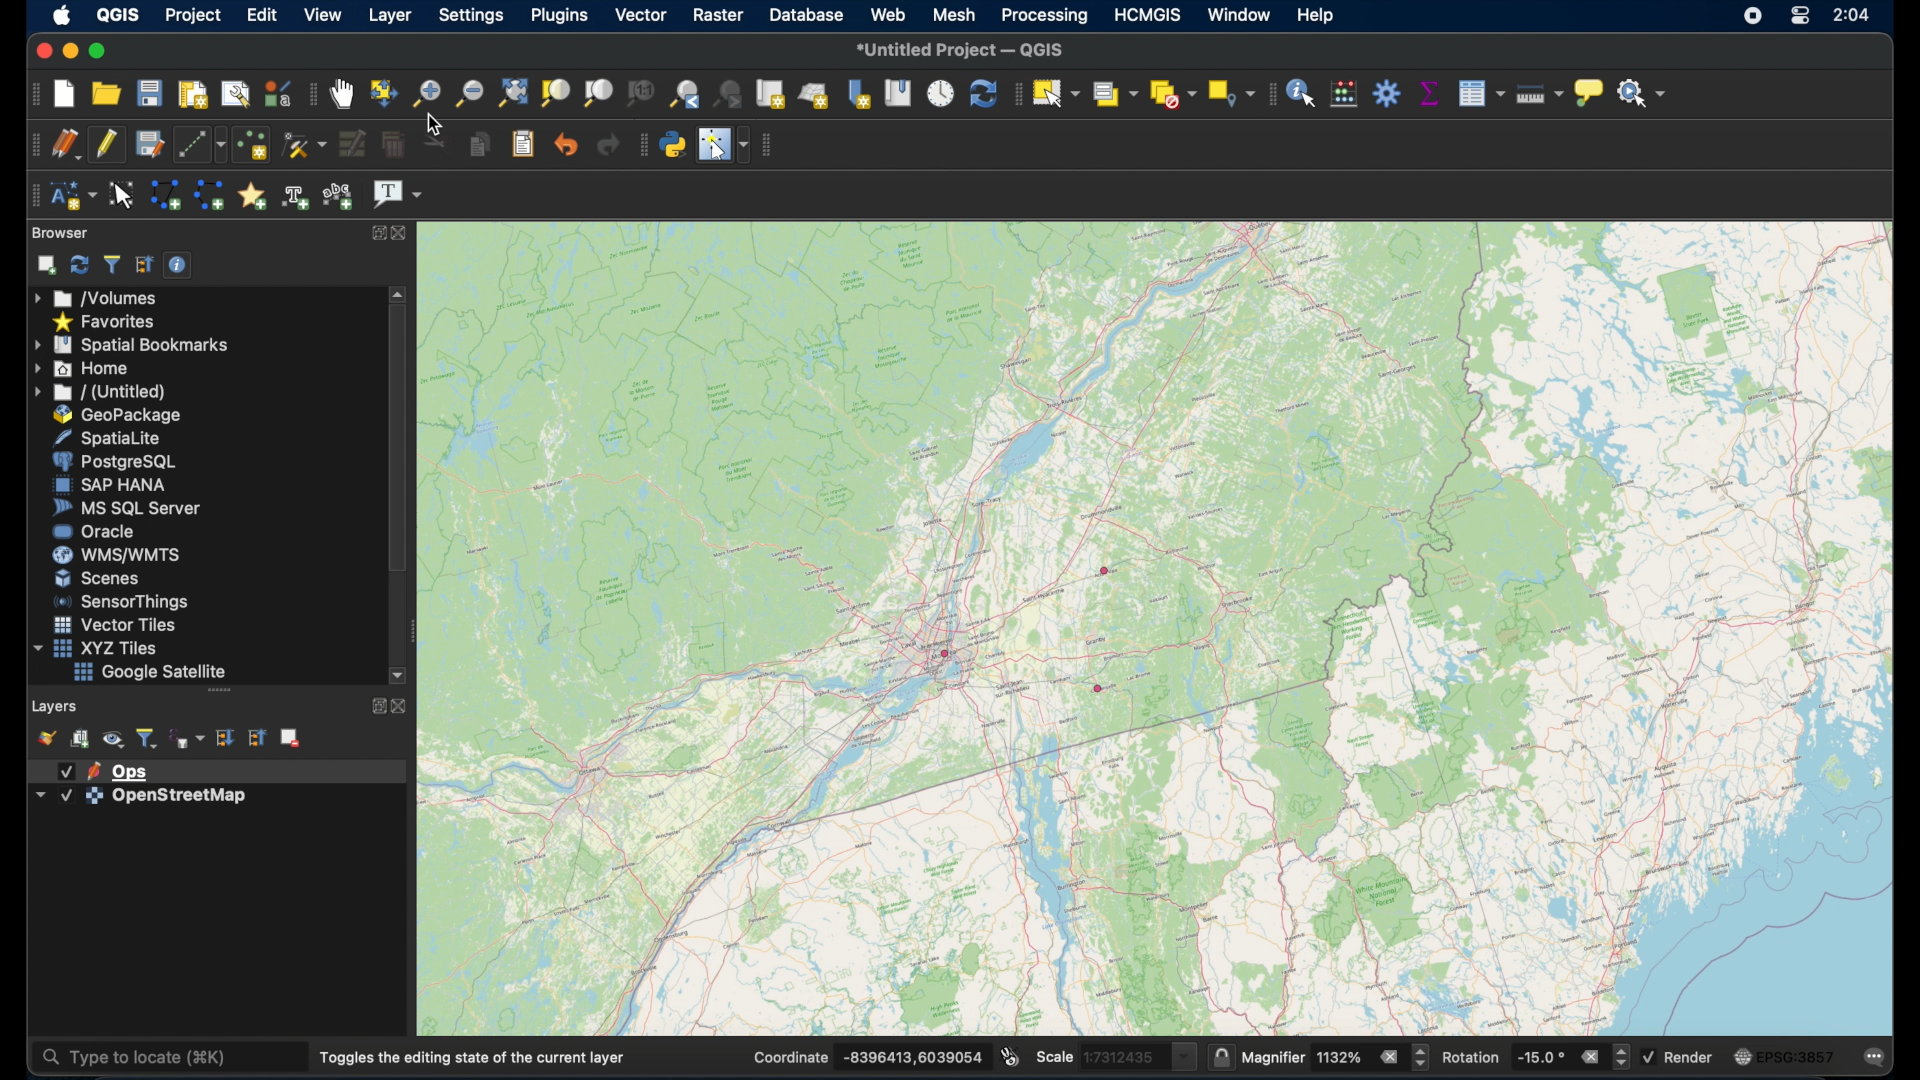  What do you see at coordinates (1045, 17) in the screenshot?
I see `processing` at bounding box center [1045, 17].